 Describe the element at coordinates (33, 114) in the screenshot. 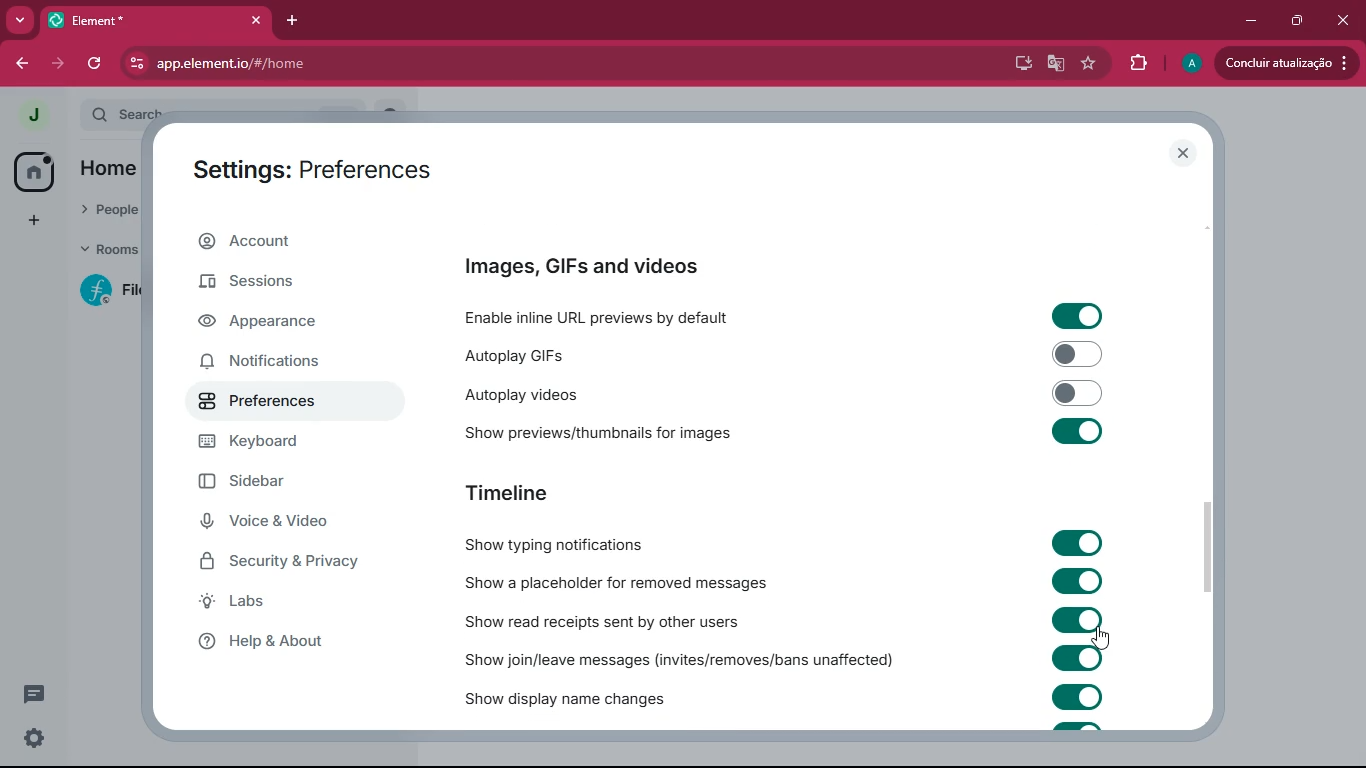

I see `profile picture` at that location.